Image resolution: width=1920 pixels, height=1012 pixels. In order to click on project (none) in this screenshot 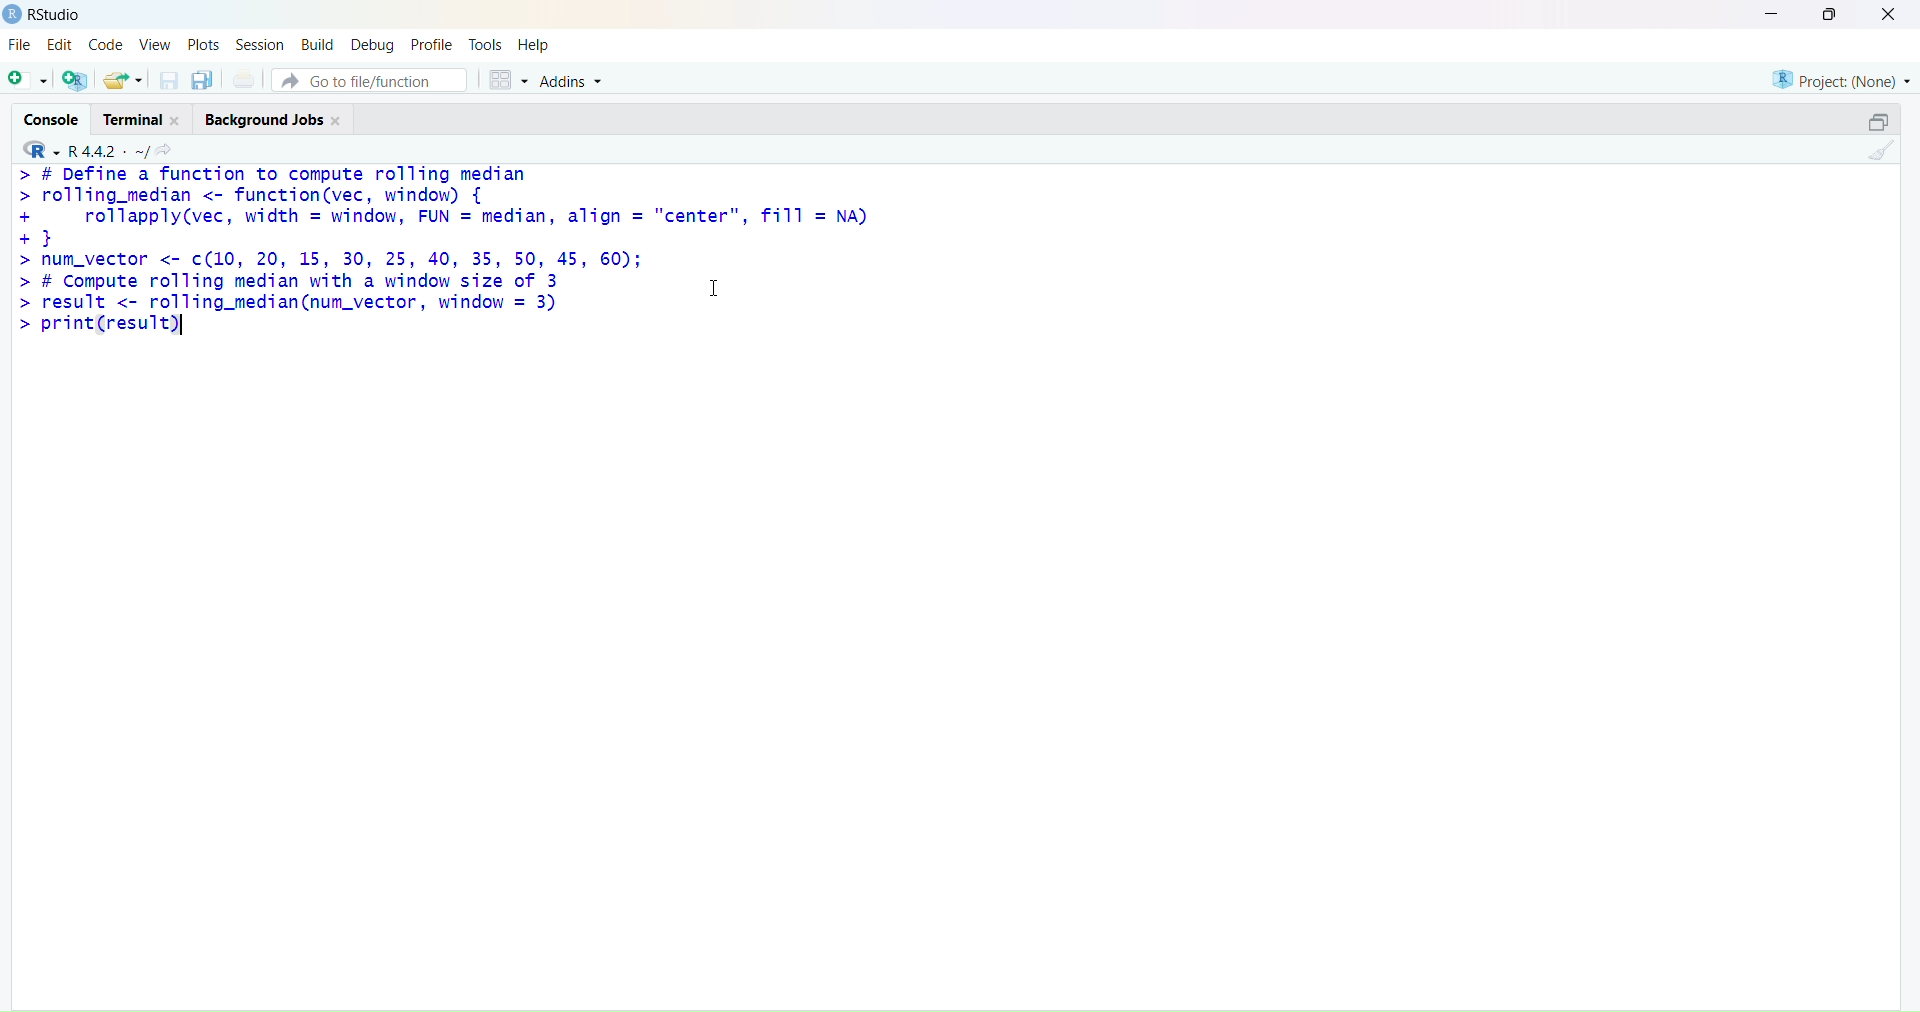, I will do `click(1841, 80)`.